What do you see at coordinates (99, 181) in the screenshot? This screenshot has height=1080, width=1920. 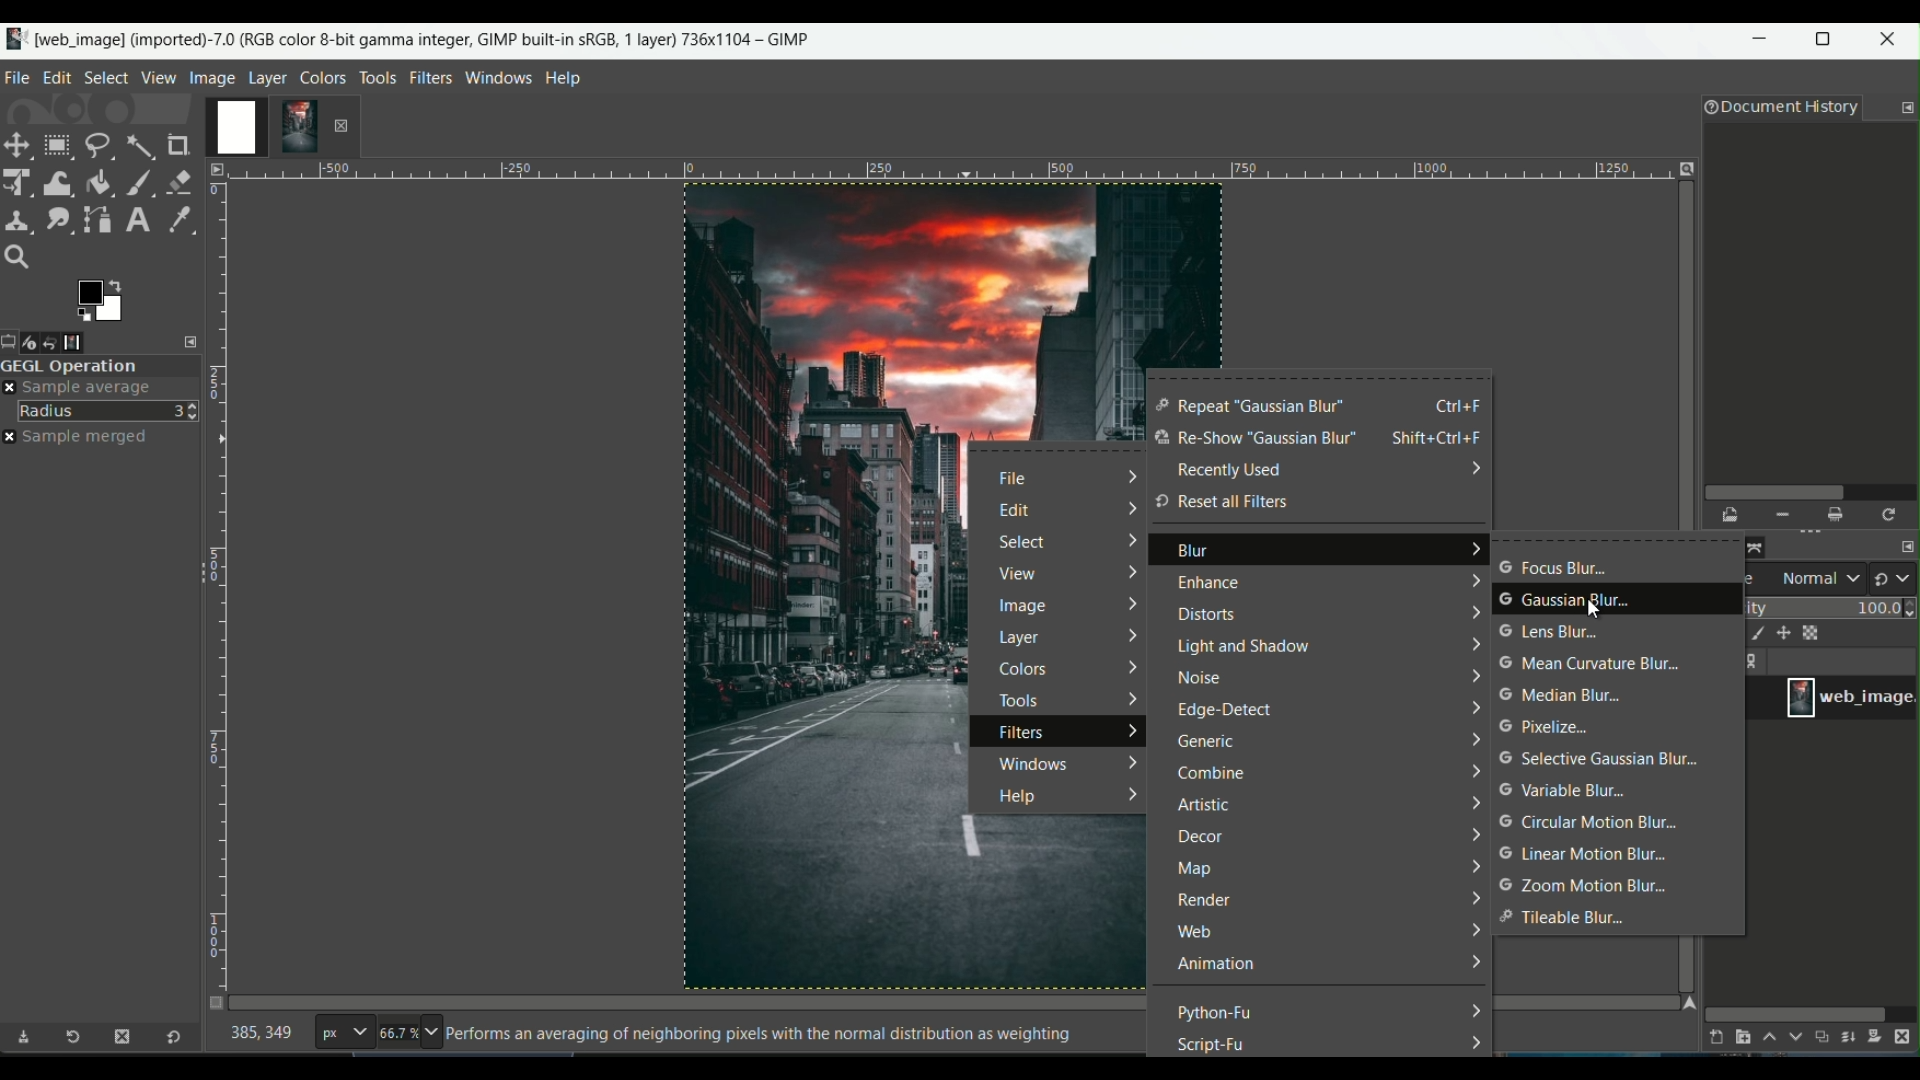 I see `bucket fill tool` at bounding box center [99, 181].